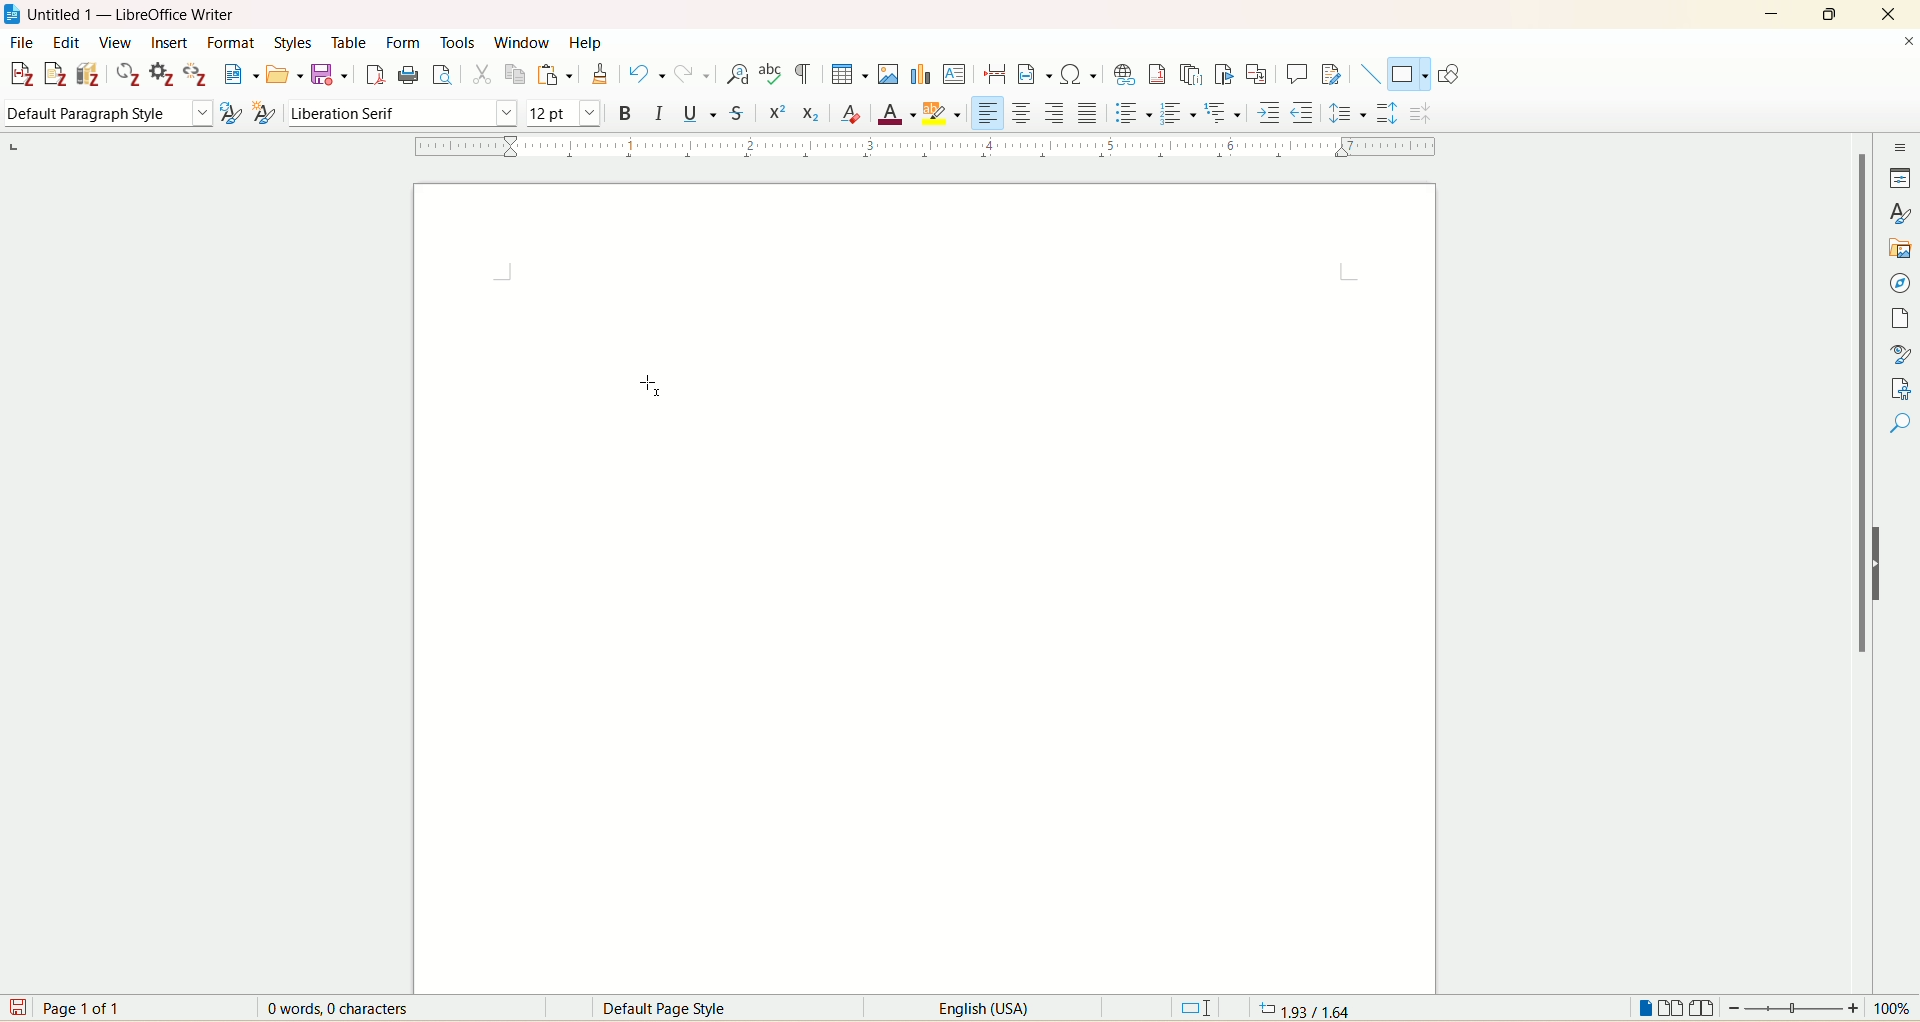 The image size is (1920, 1022). I want to click on document name, so click(142, 15).